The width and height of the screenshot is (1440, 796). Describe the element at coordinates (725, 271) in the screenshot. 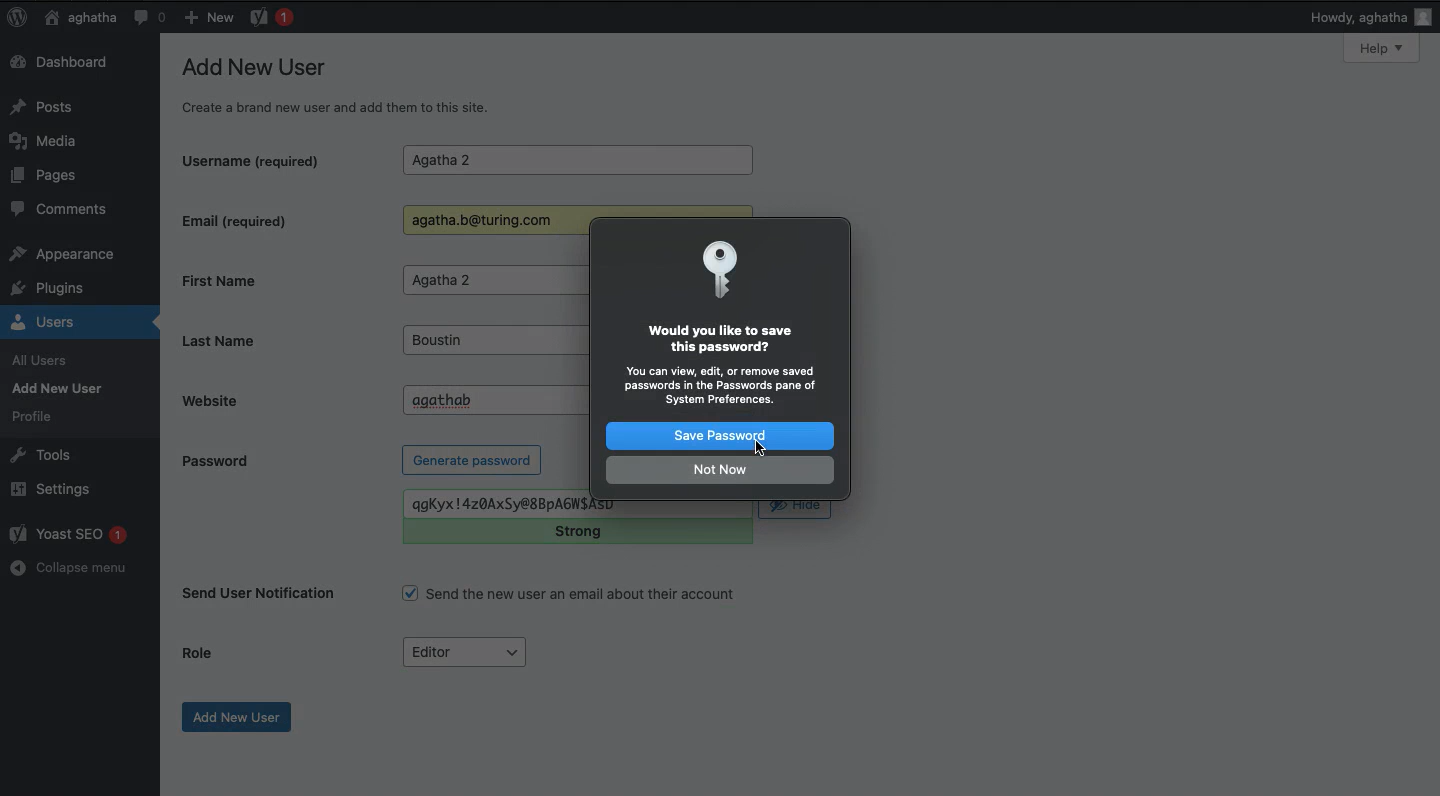

I see `Image` at that location.